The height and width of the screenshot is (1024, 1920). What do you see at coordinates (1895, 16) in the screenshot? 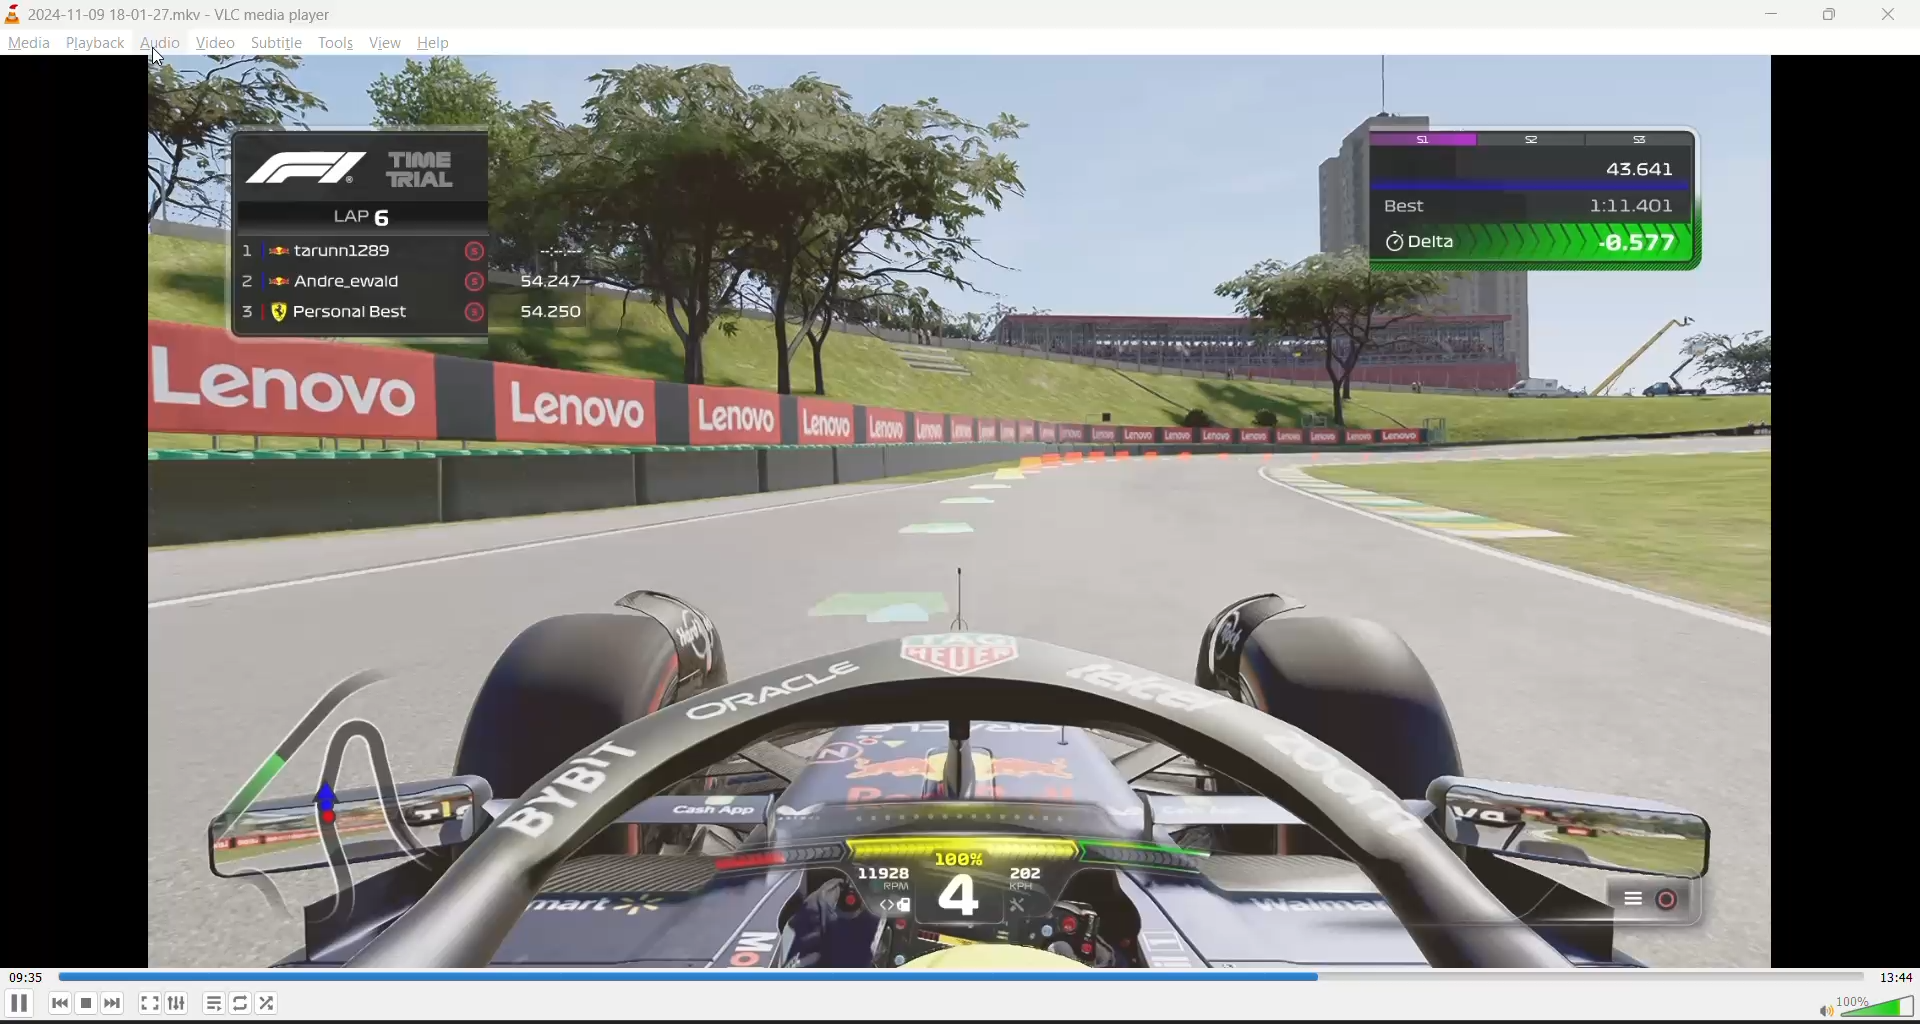
I see `close` at bounding box center [1895, 16].